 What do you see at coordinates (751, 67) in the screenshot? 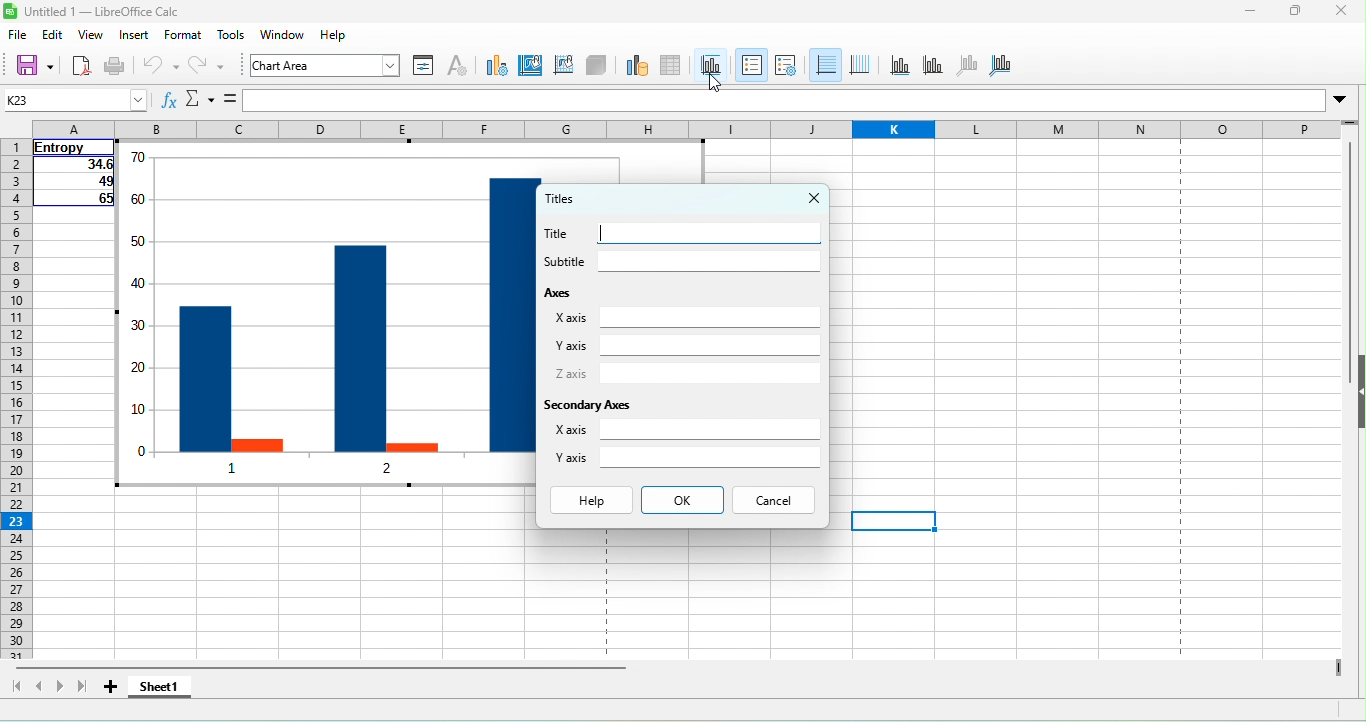
I see `legend on/off` at bounding box center [751, 67].